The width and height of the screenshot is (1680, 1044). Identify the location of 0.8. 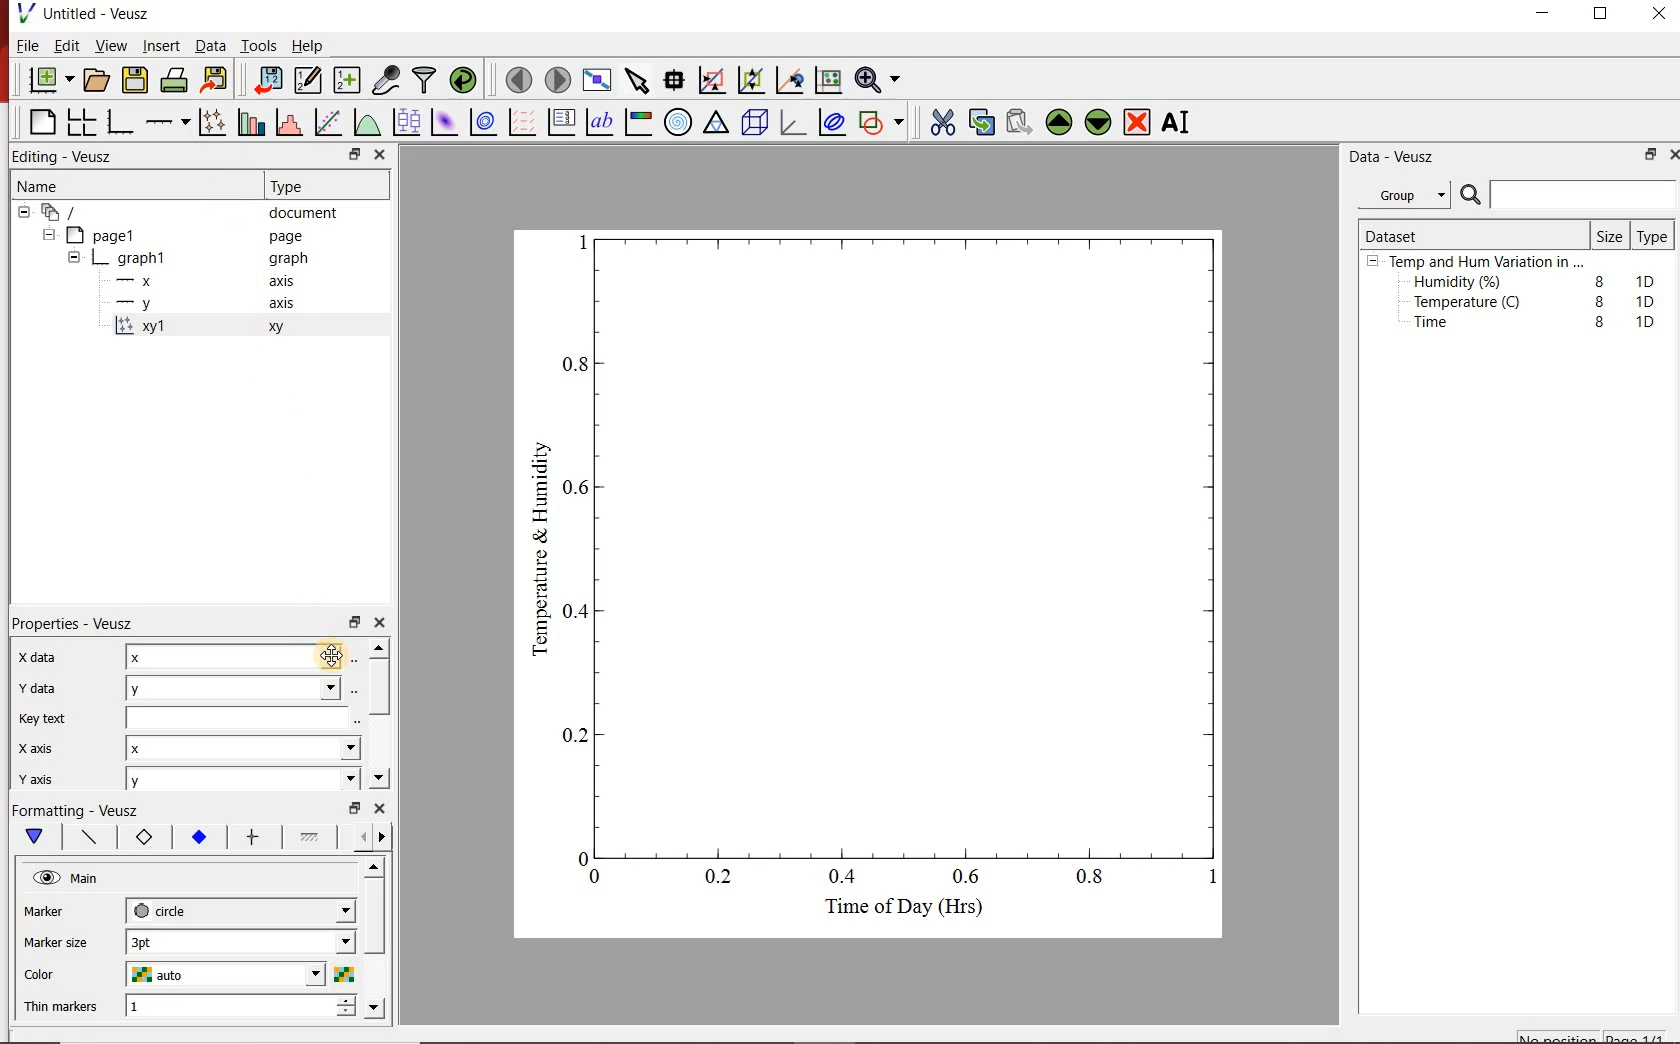
(1096, 880).